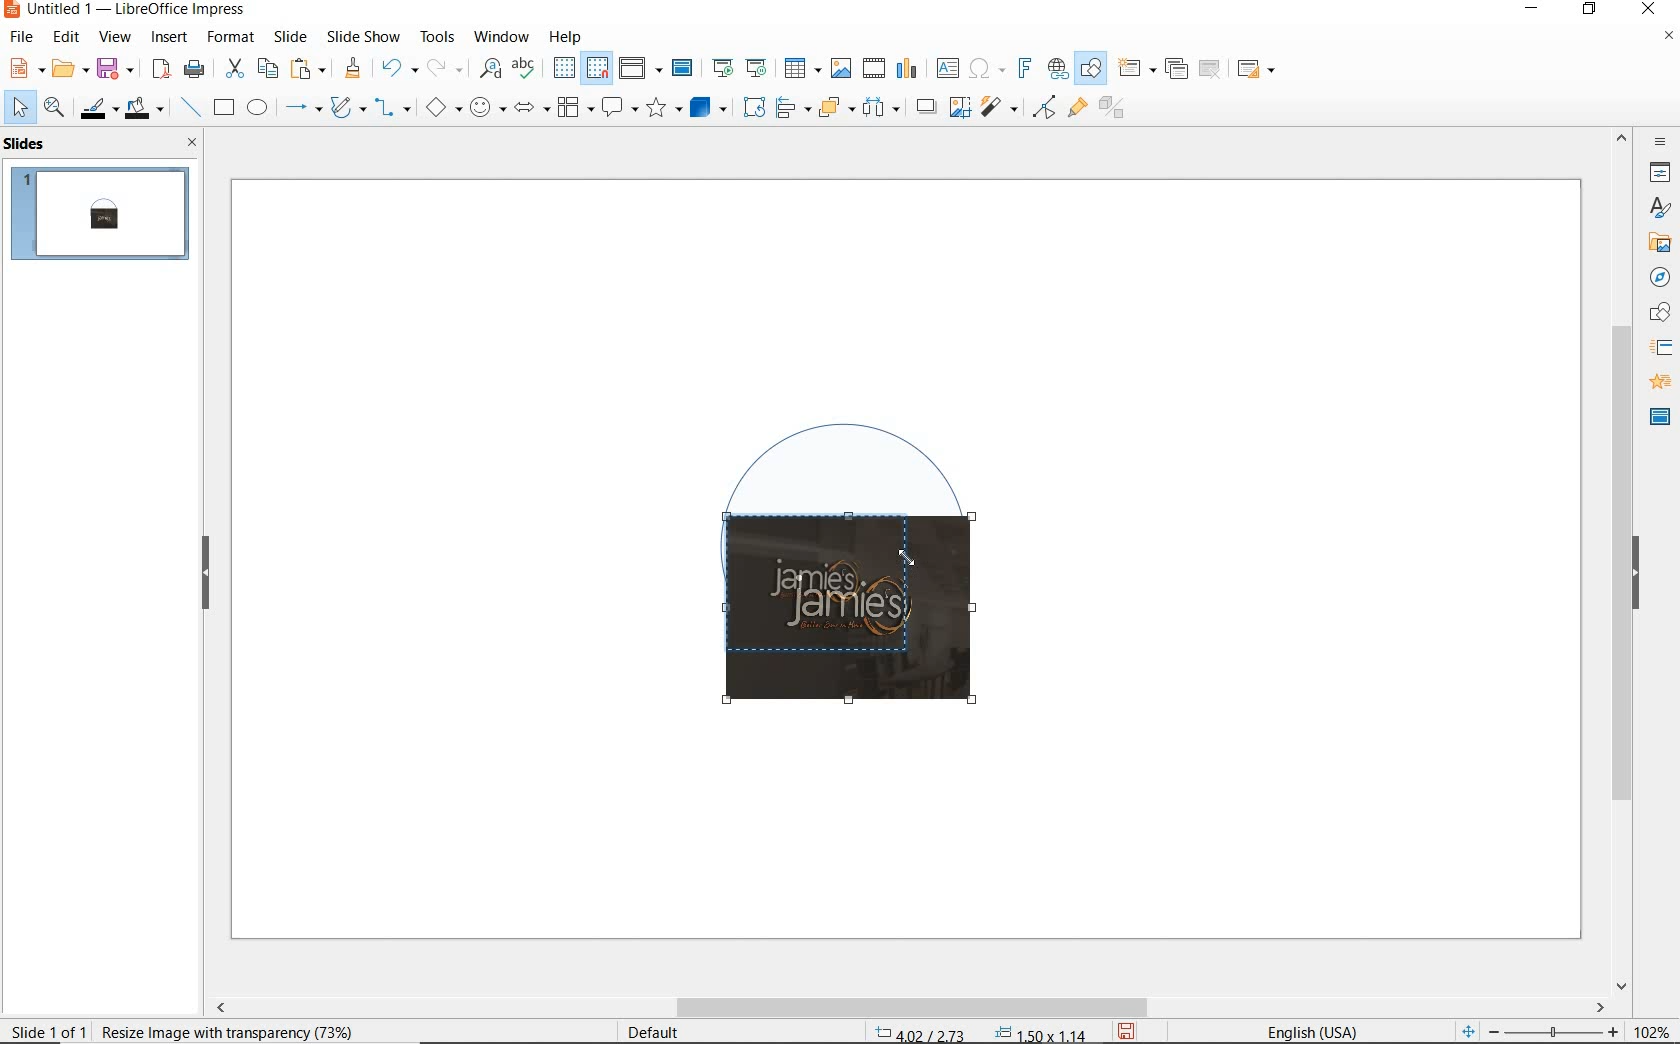  Describe the element at coordinates (29, 144) in the screenshot. I see `slides` at that location.